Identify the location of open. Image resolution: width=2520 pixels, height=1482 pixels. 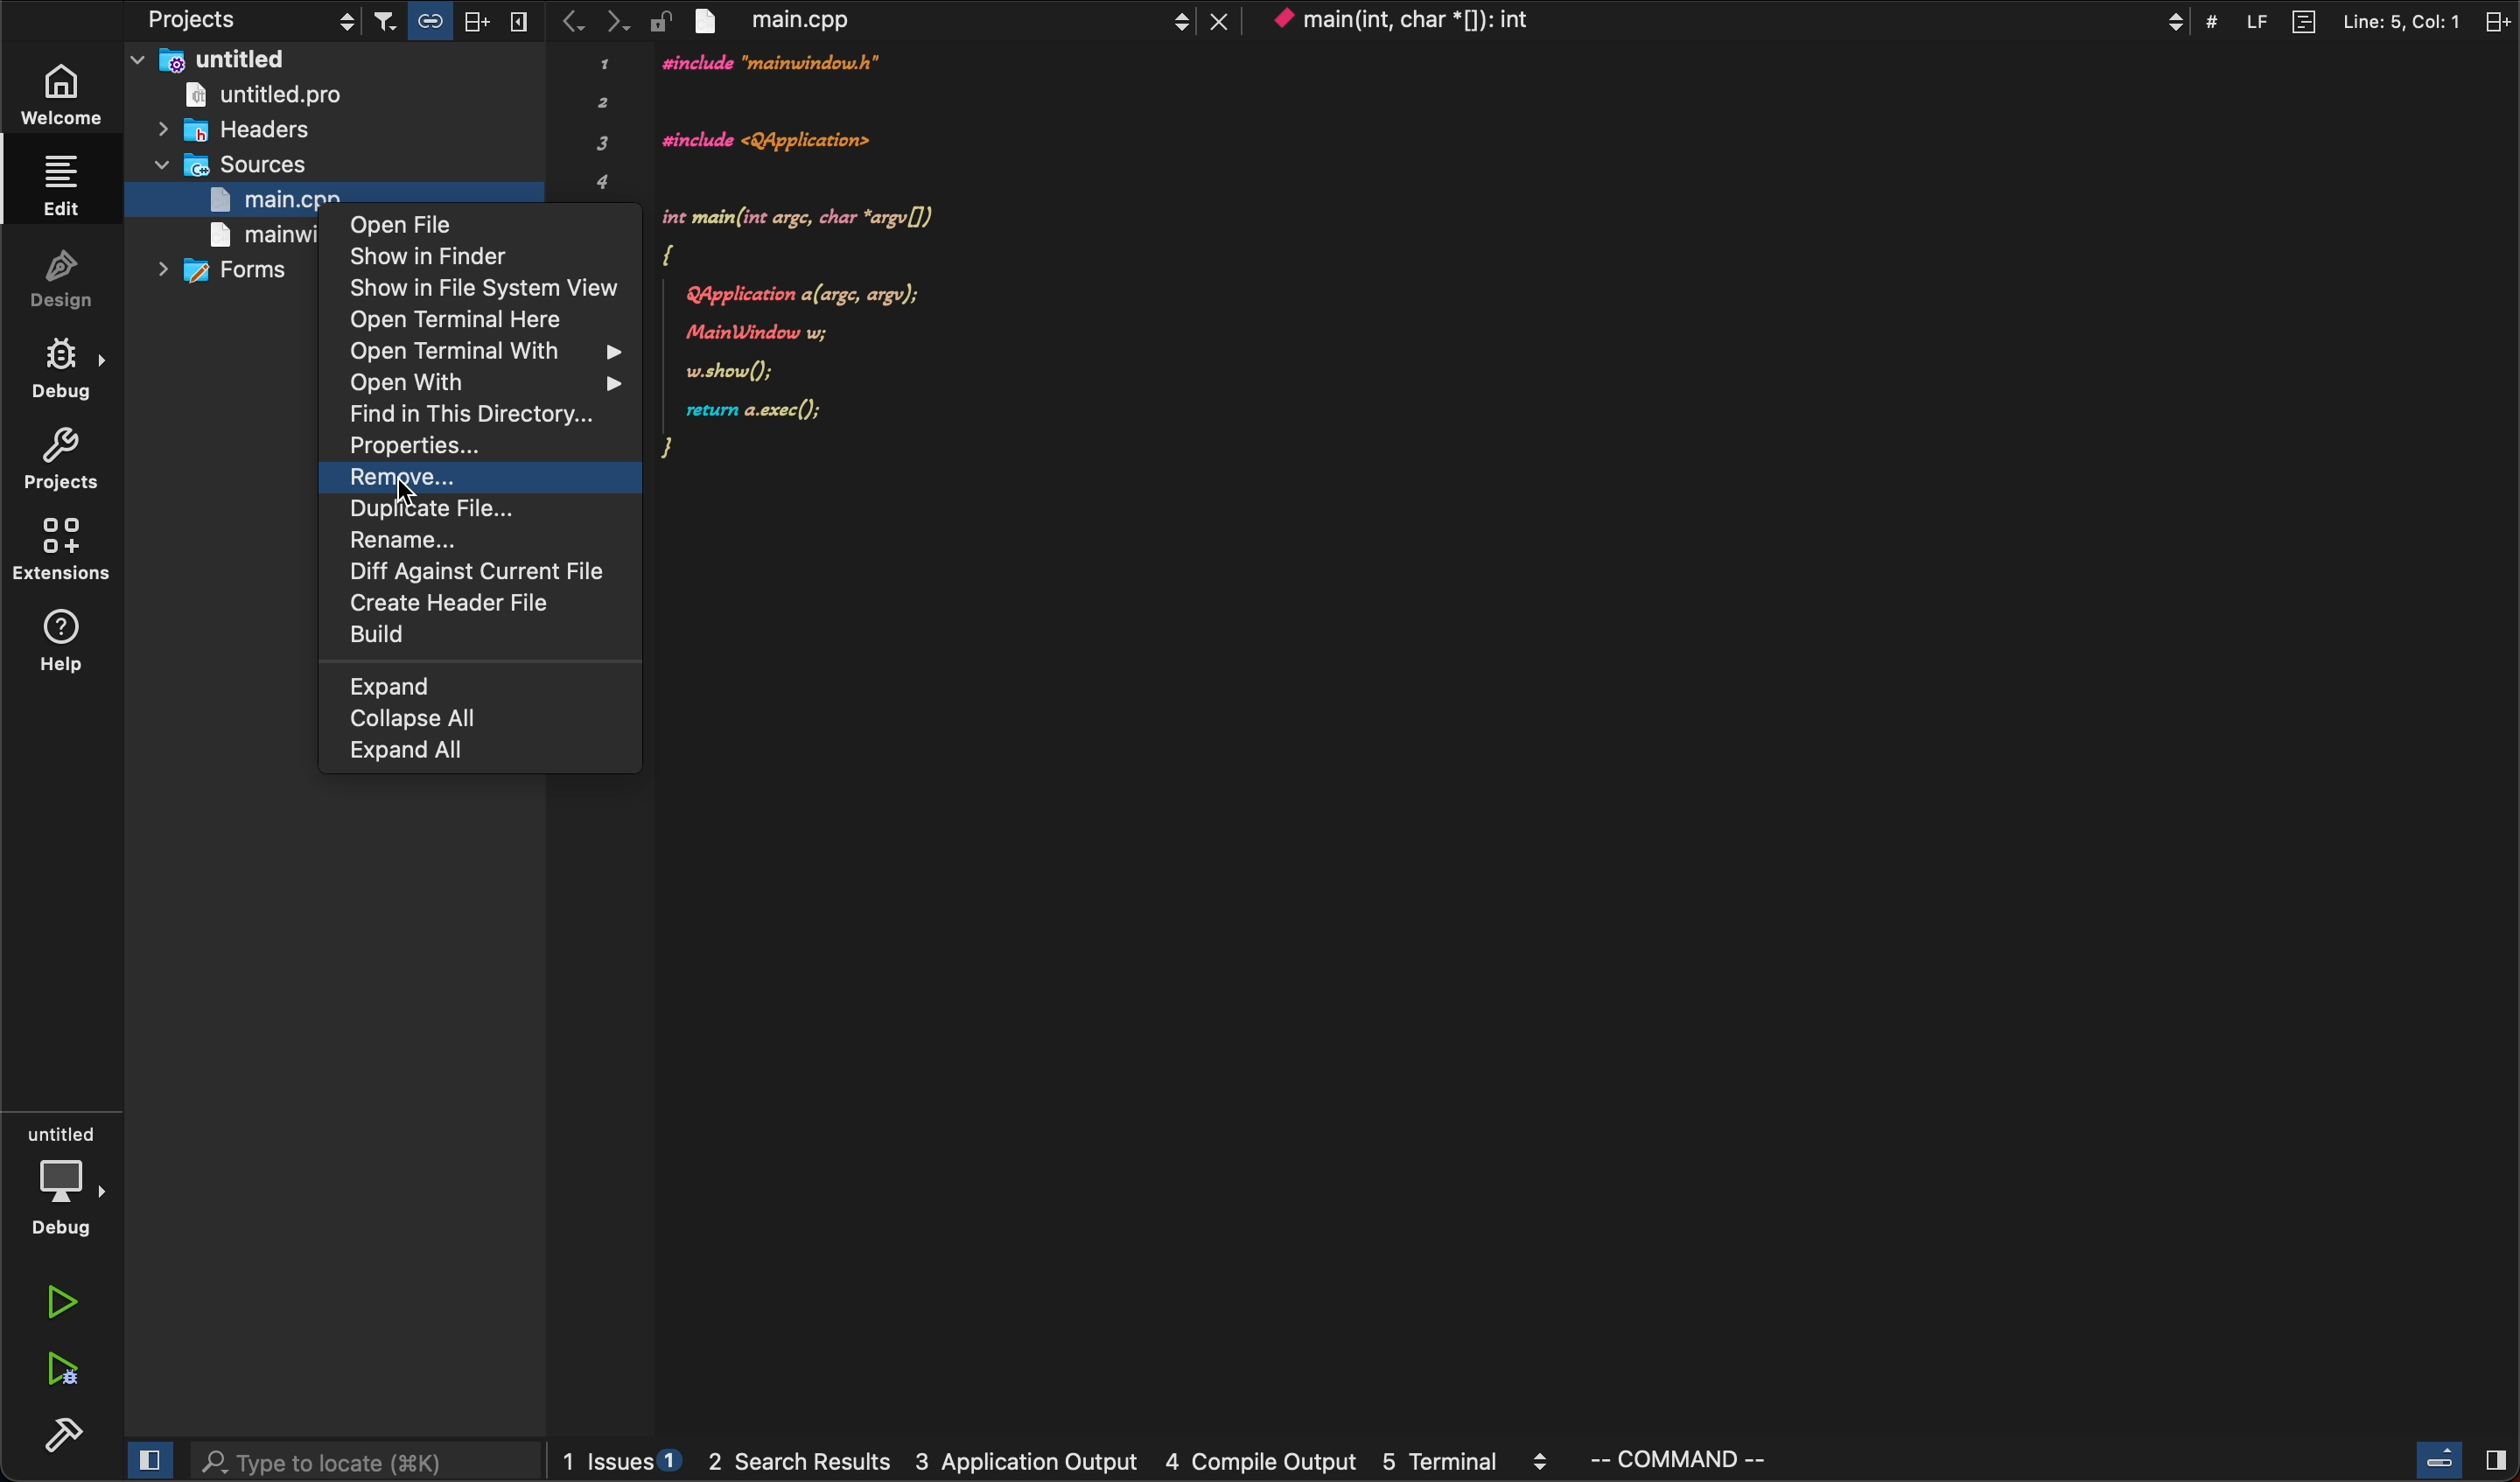
(422, 227).